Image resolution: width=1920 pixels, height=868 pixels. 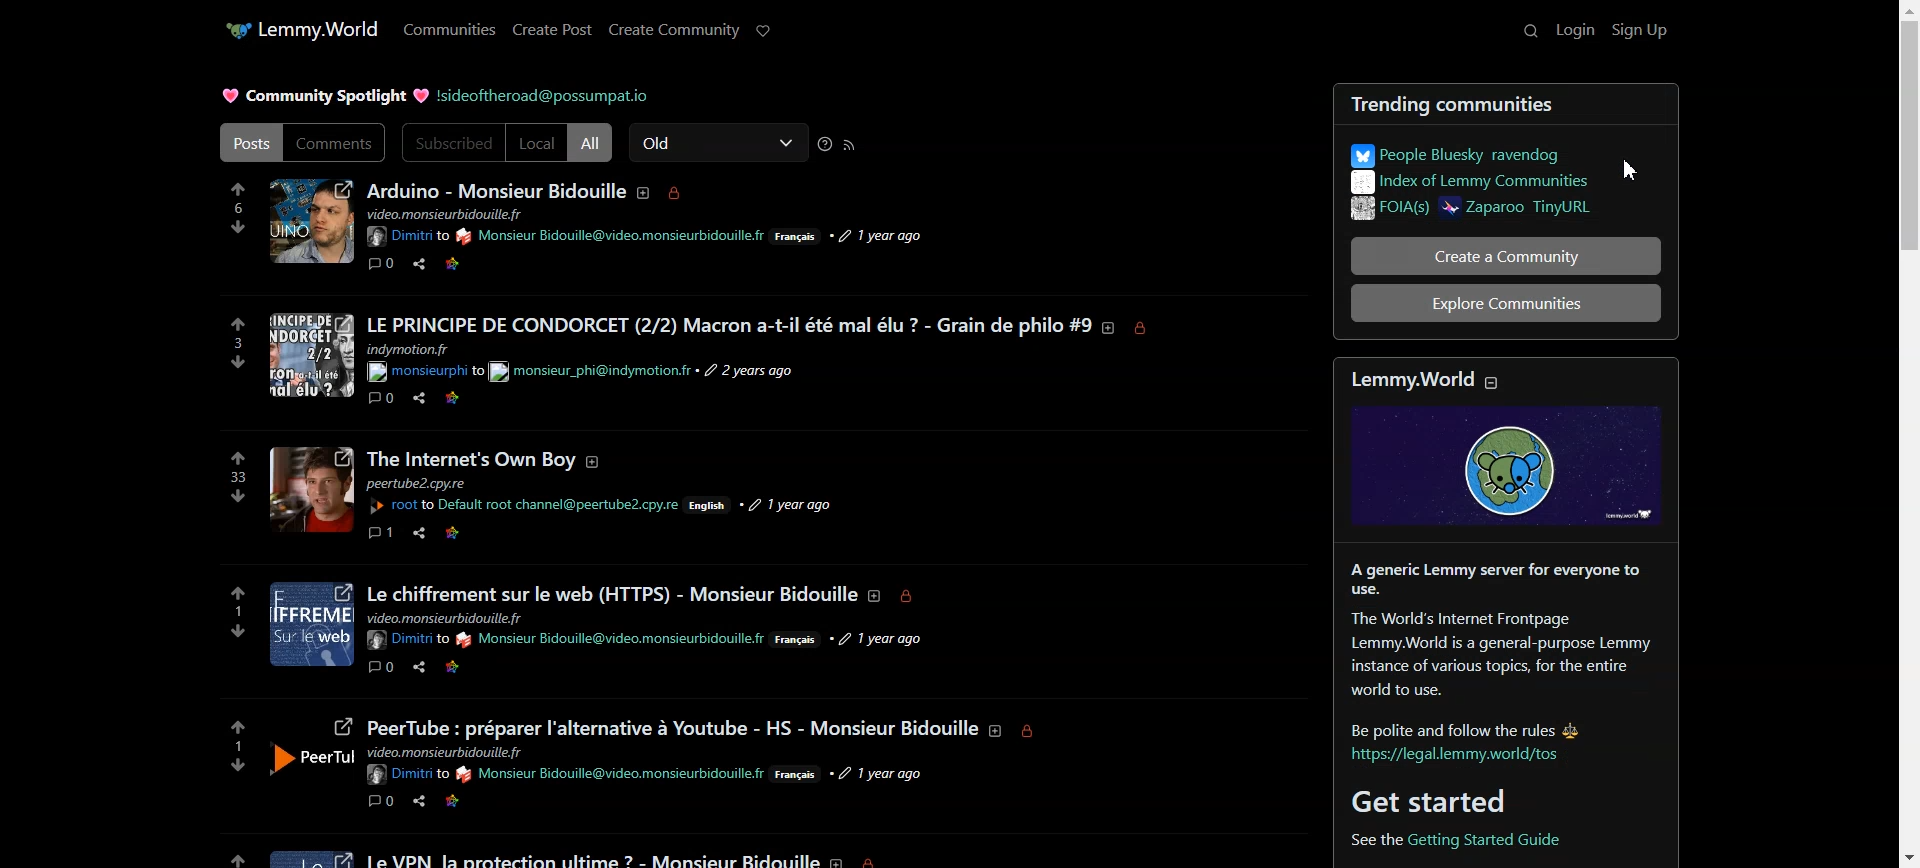 I want to click on Profile Pic, so click(x=310, y=222).